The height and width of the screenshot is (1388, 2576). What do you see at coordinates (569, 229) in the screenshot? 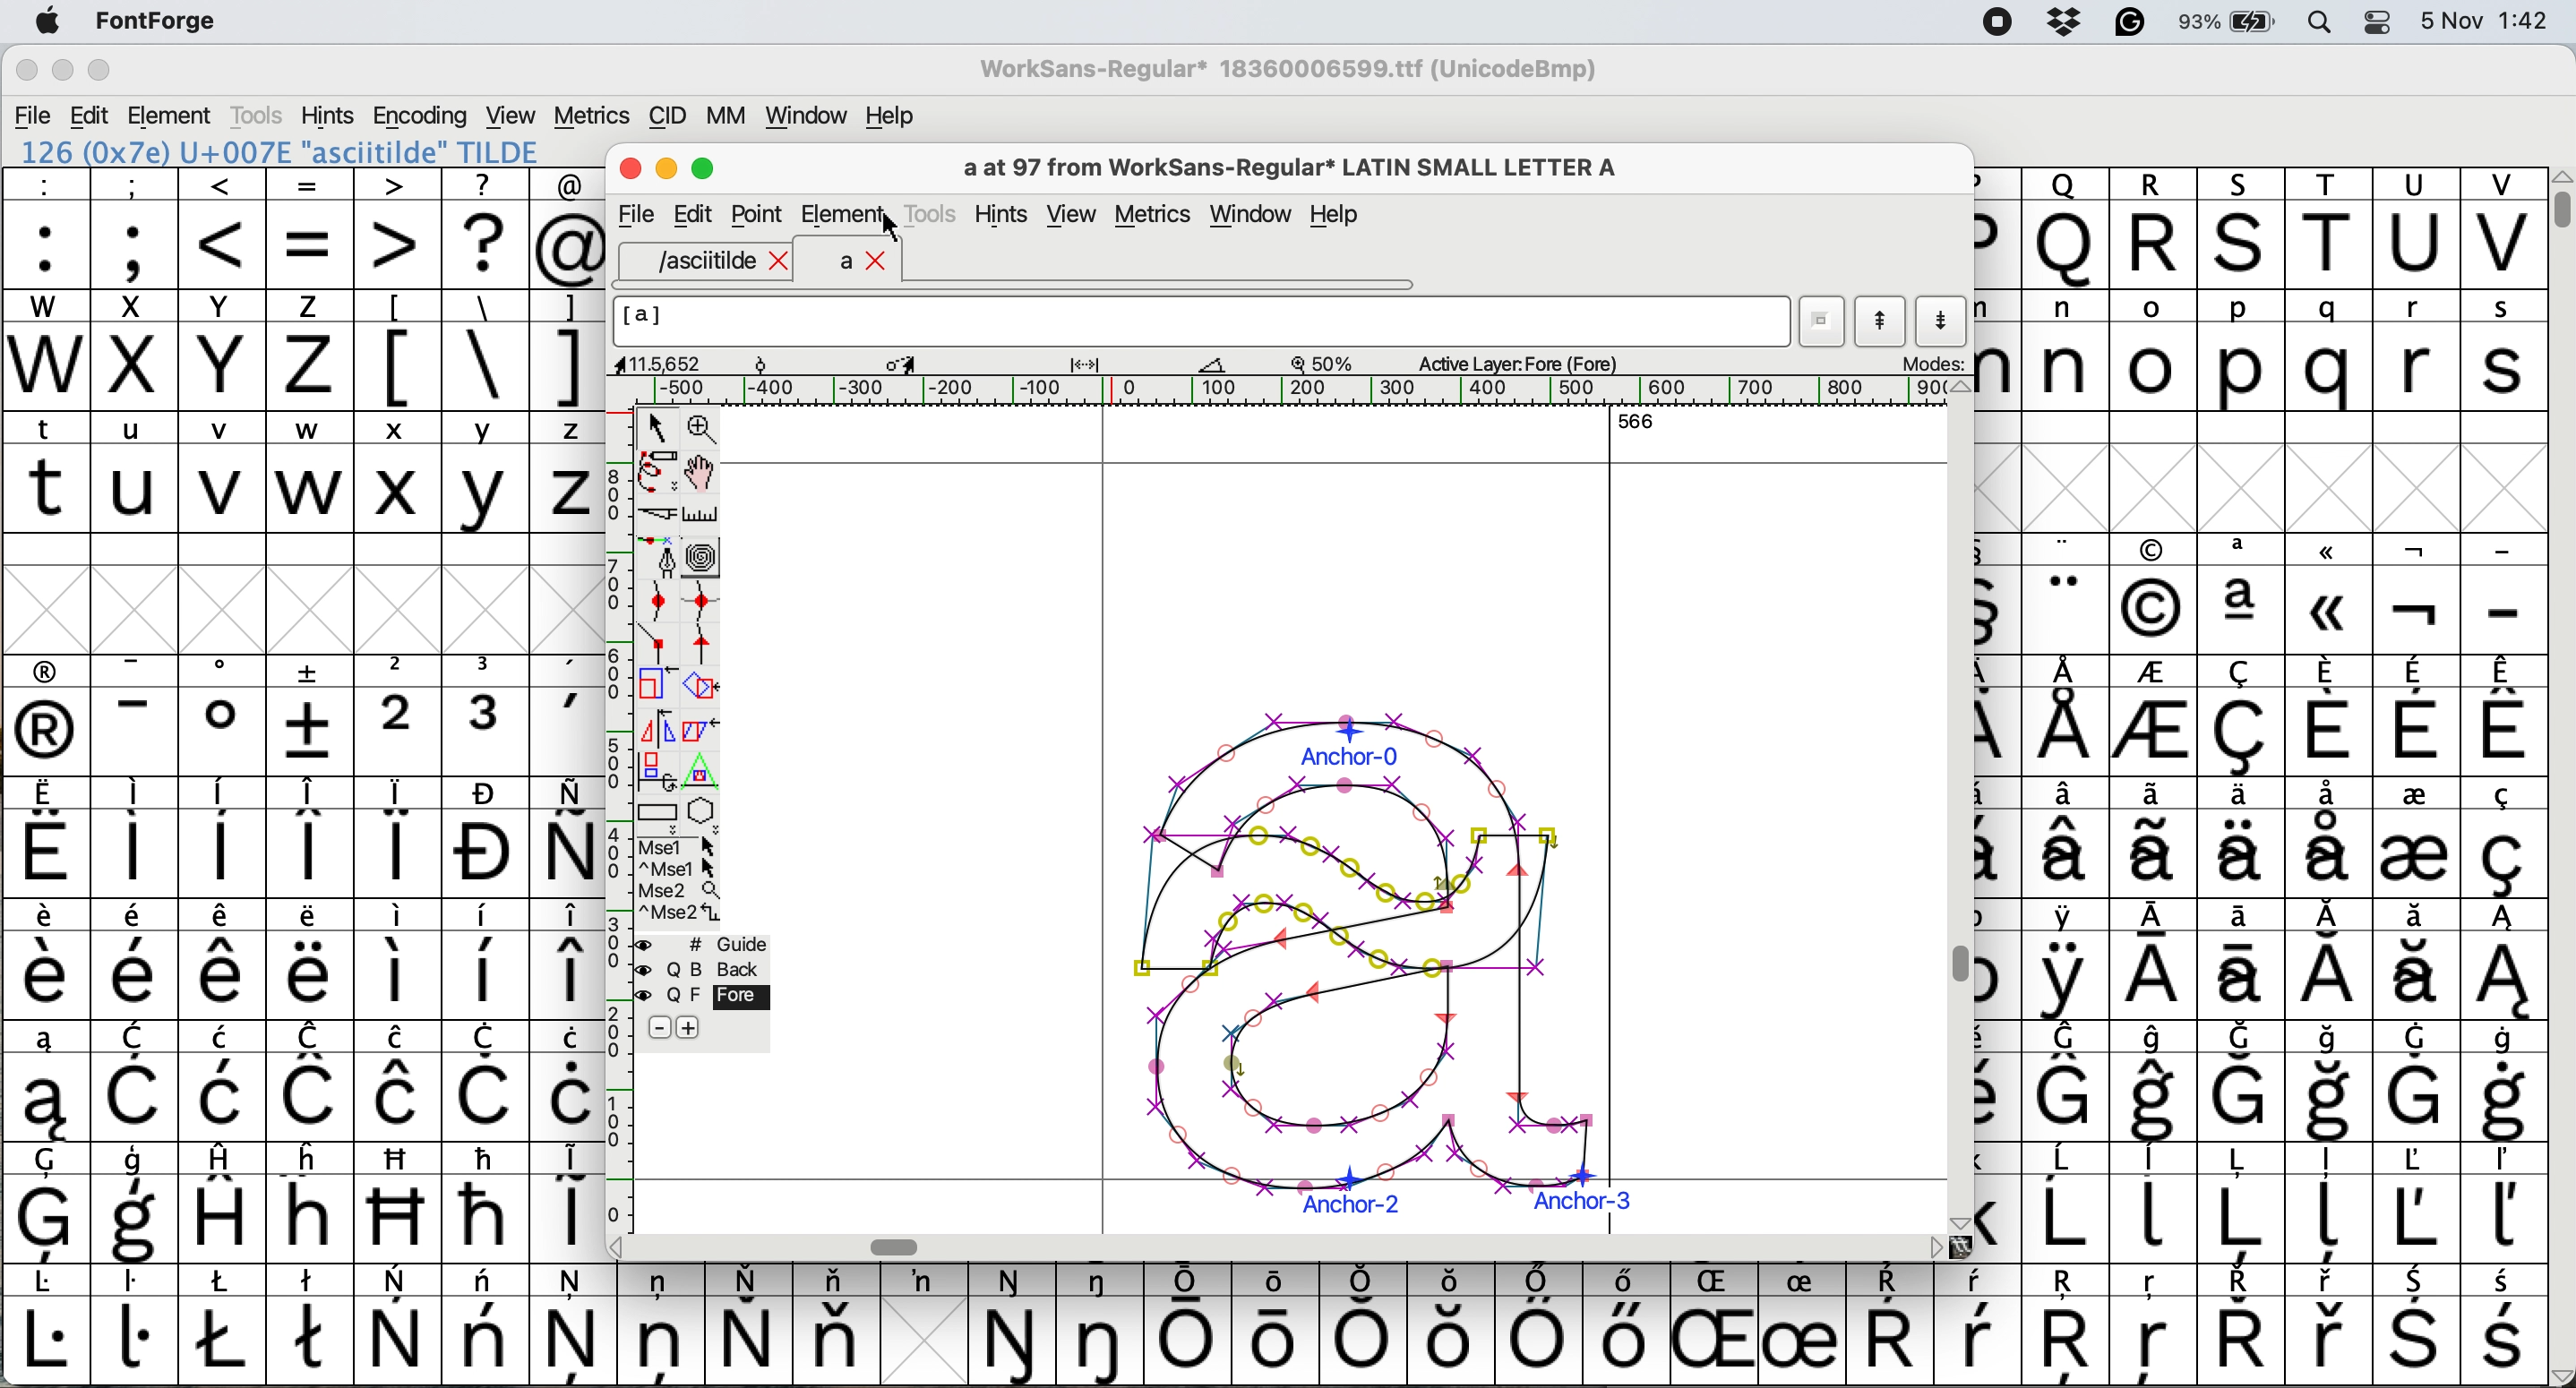
I see `@` at bounding box center [569, 229].